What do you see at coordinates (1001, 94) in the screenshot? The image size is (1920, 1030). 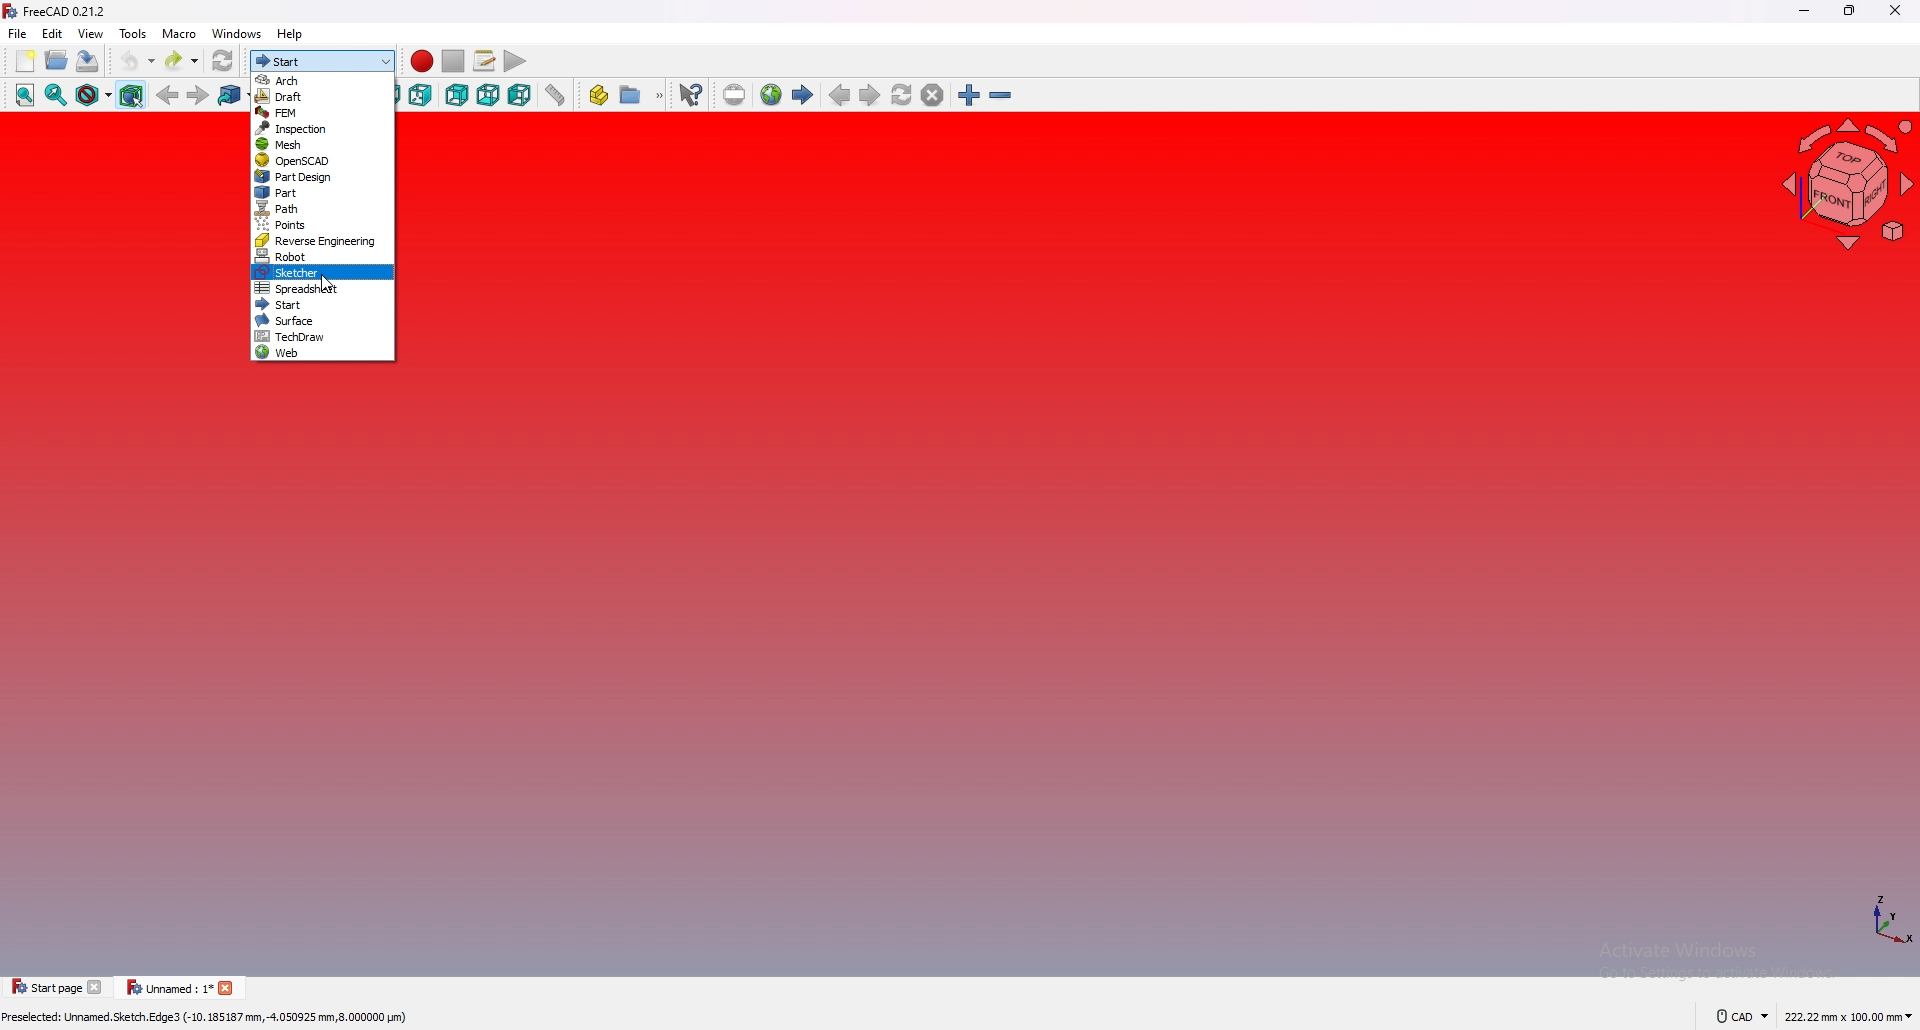 I see `zoom out` at bounding box center [1001, 94].